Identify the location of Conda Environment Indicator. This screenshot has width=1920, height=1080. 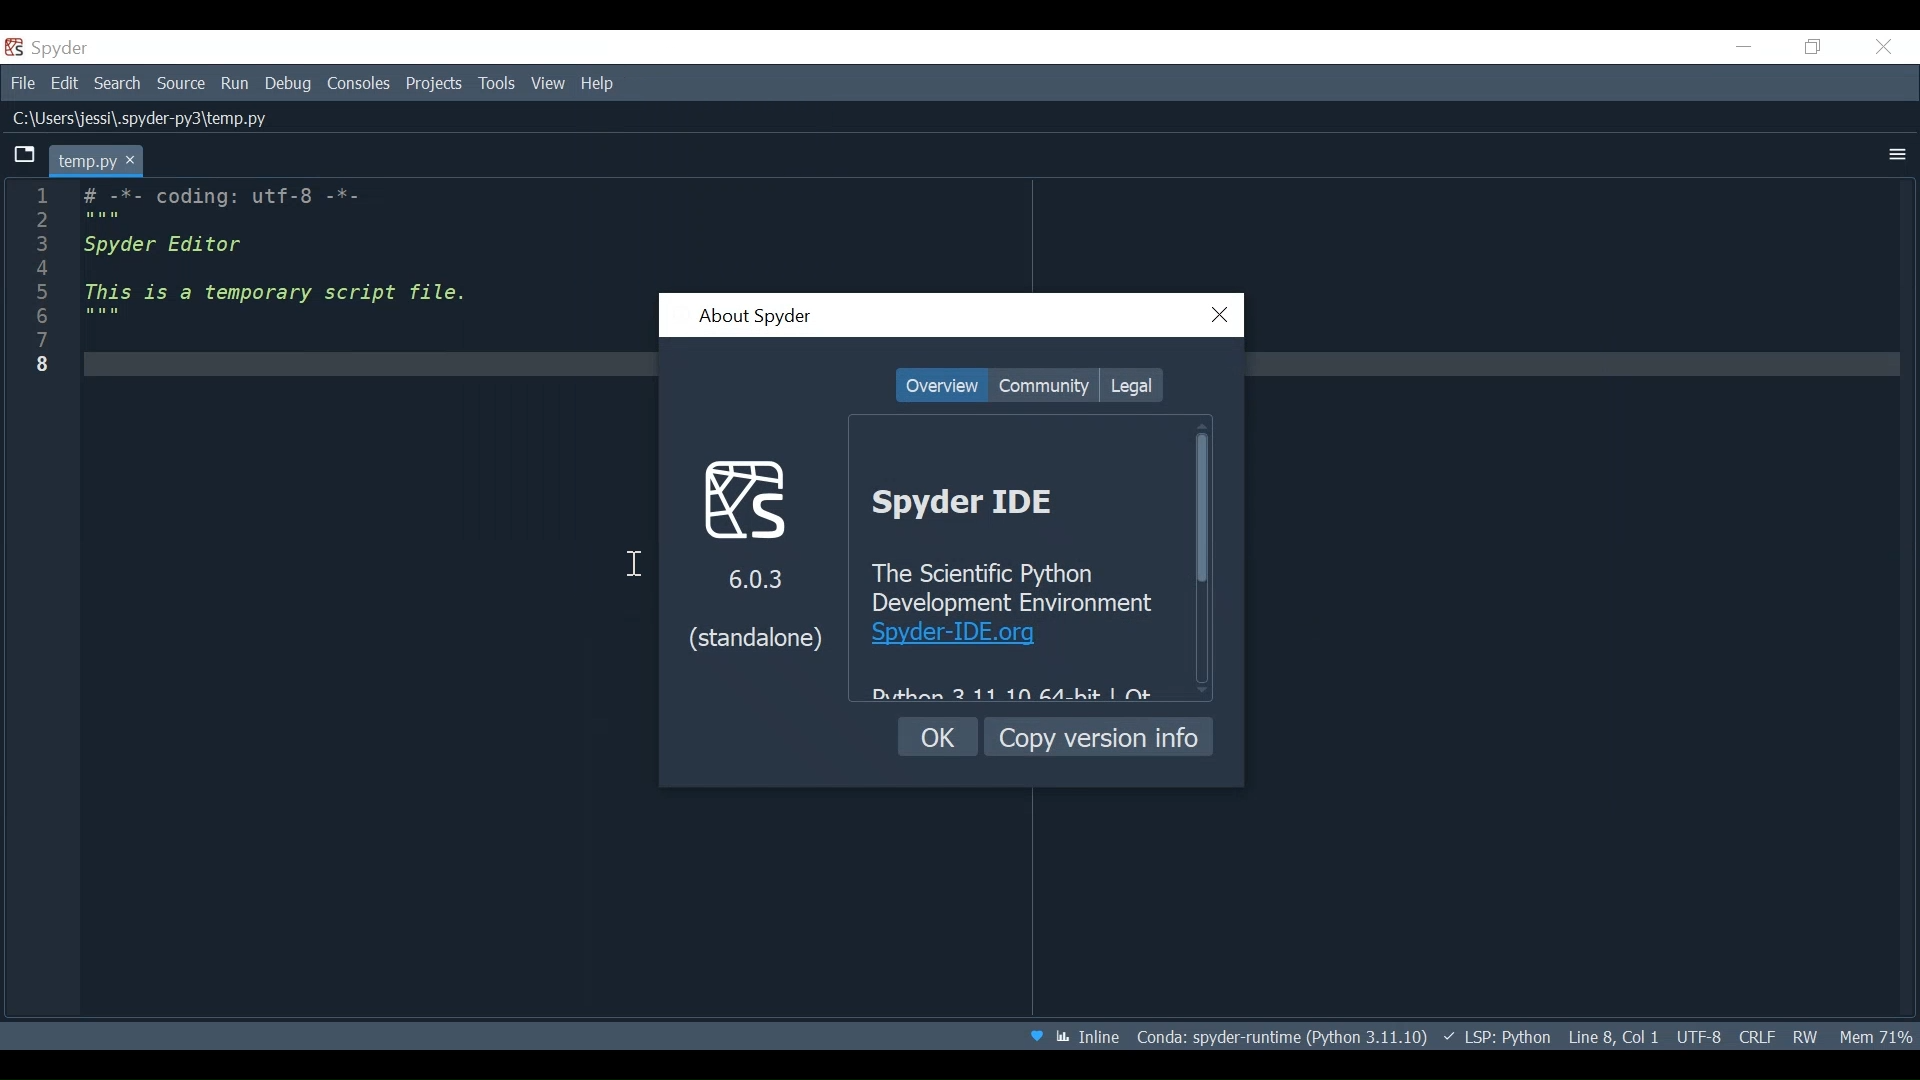
(1287, 1037).